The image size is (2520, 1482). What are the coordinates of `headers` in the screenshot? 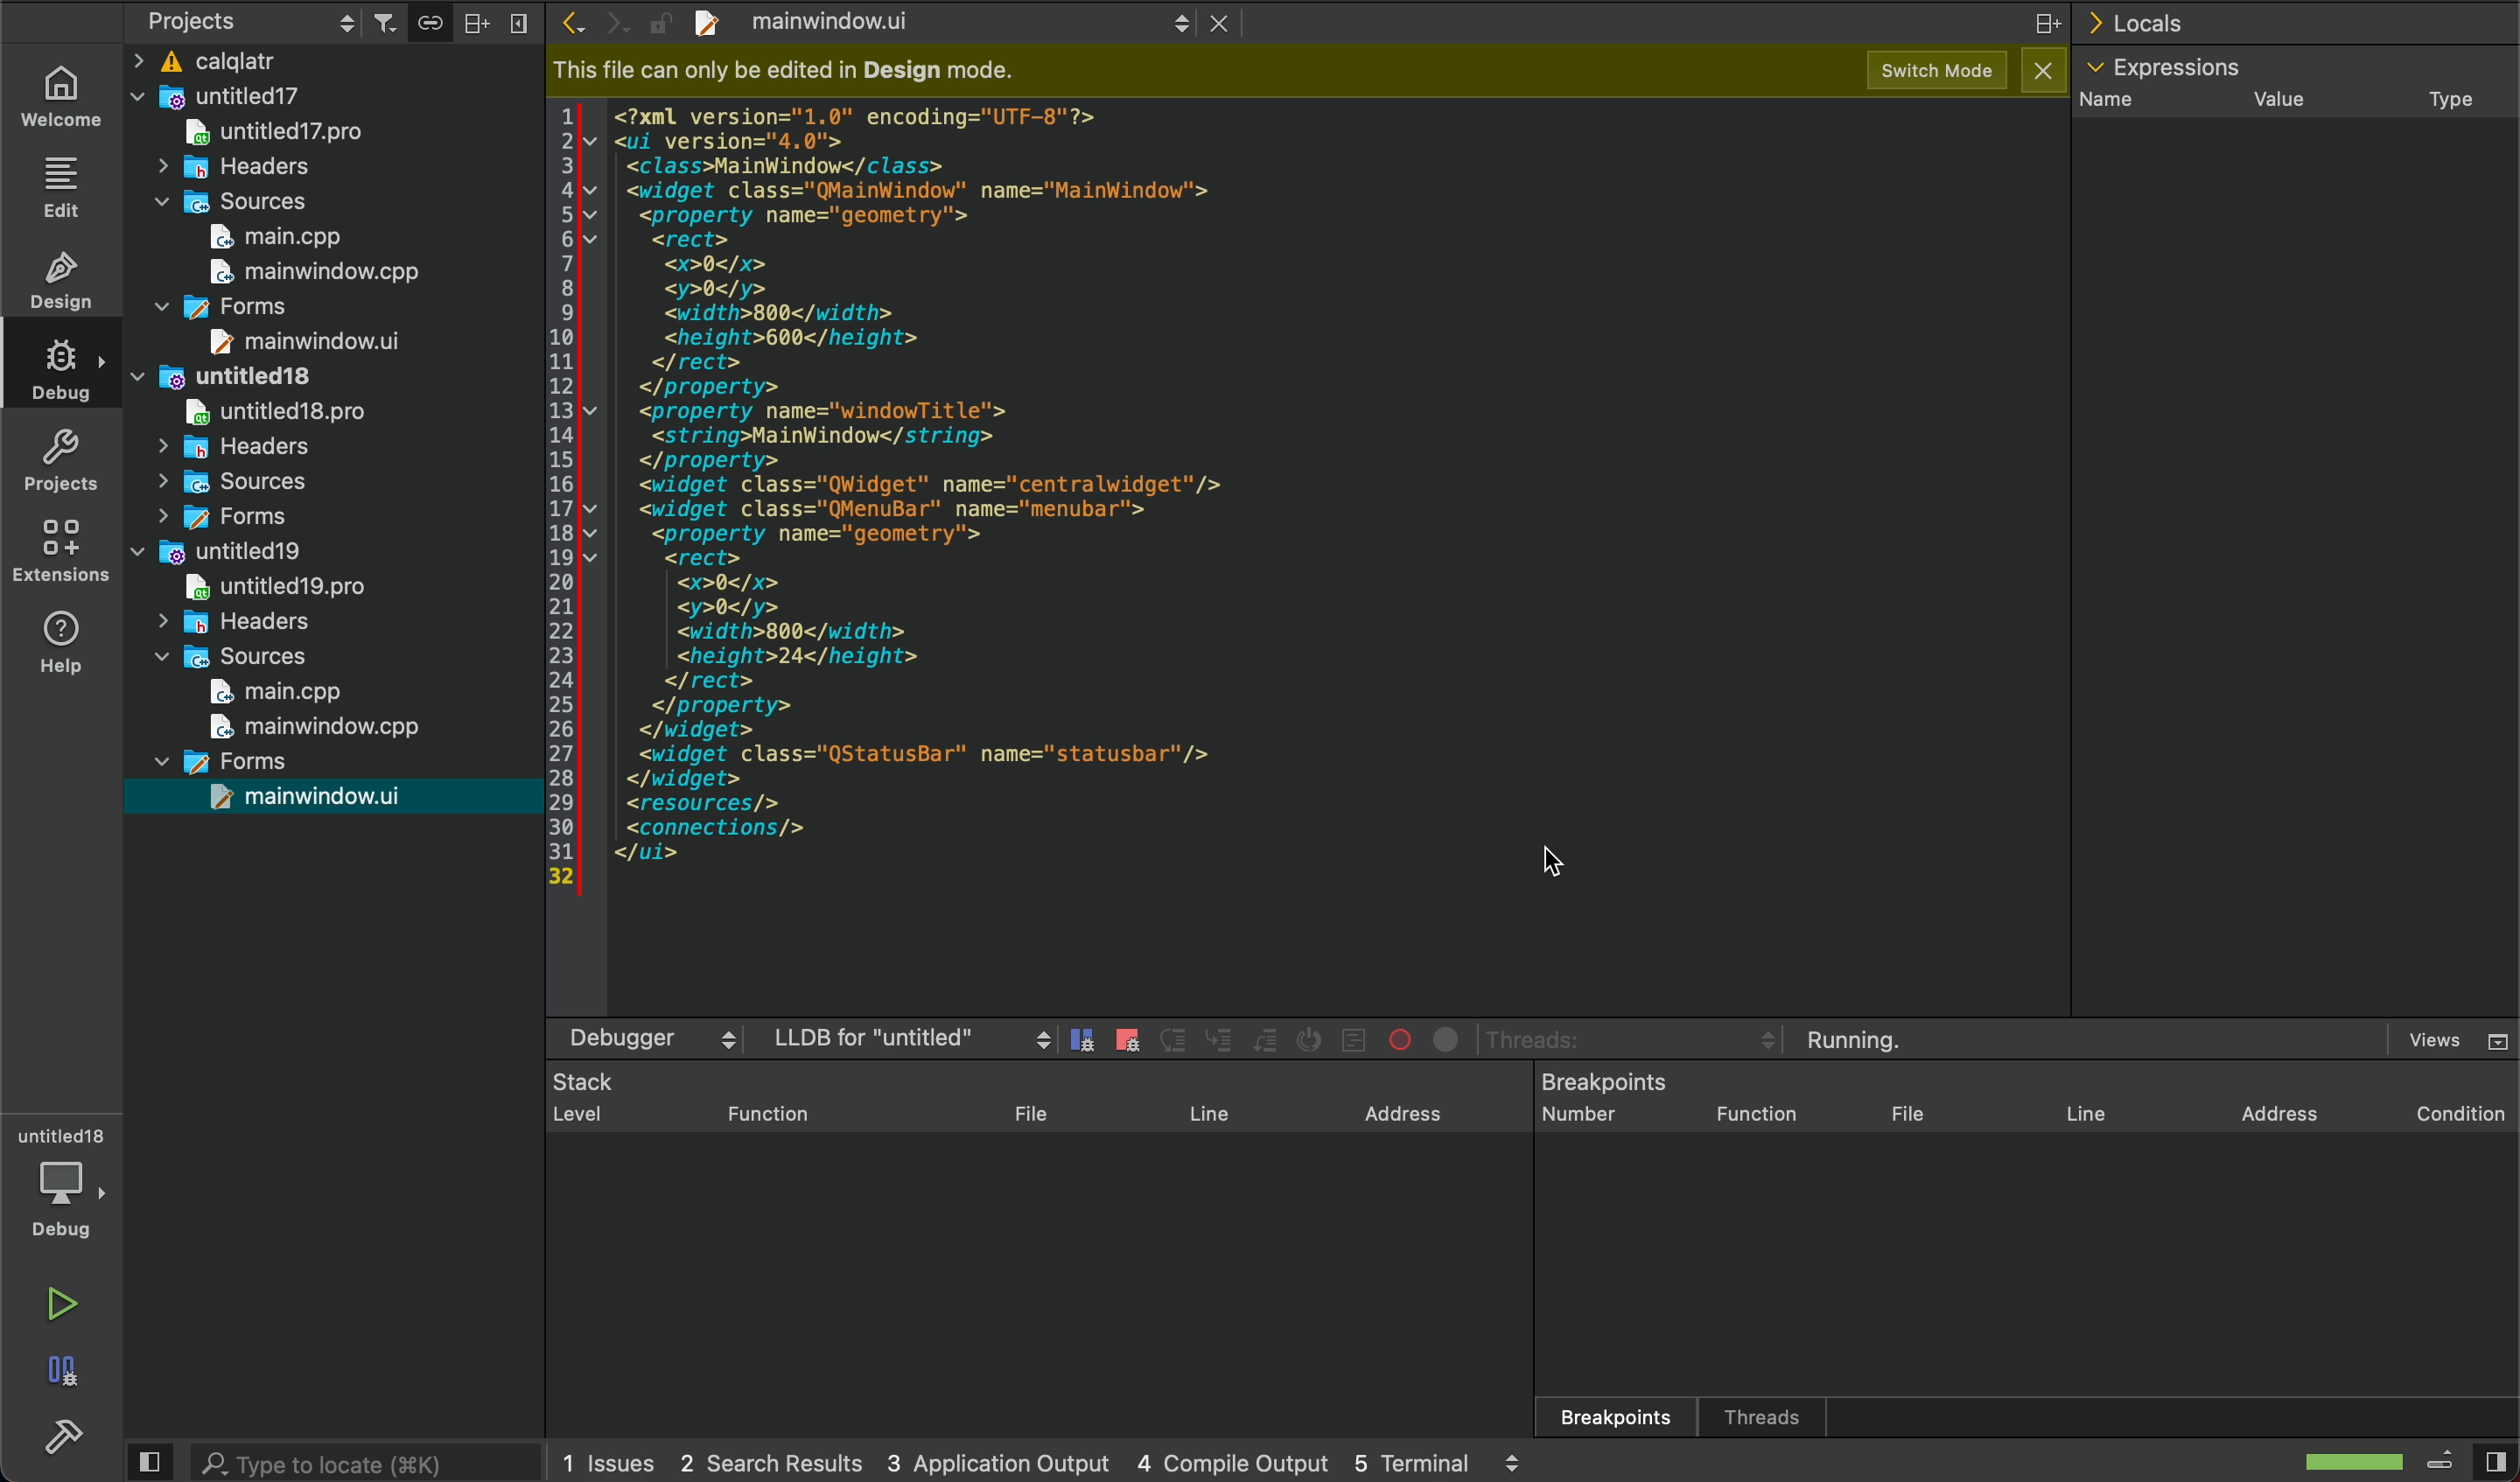 It's located at (247, 450).